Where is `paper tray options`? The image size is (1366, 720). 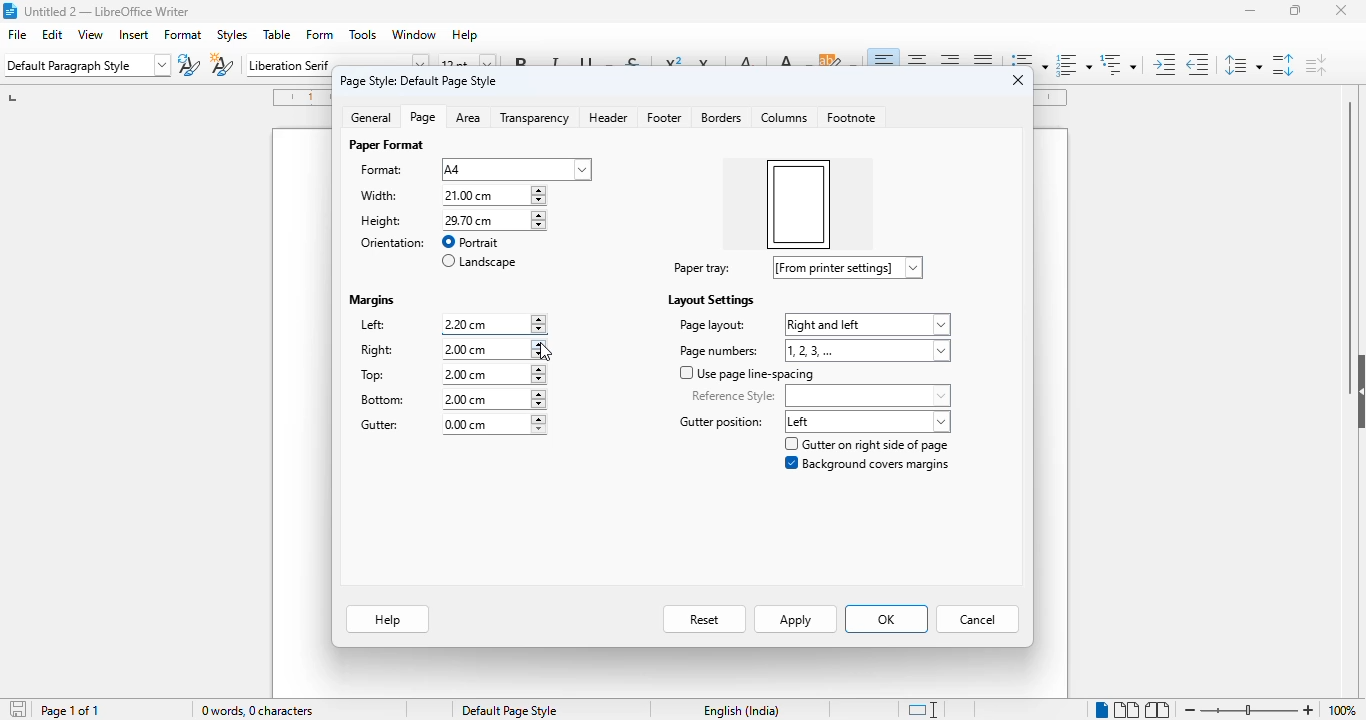
paper tray options is located at coordinates (840, 268).